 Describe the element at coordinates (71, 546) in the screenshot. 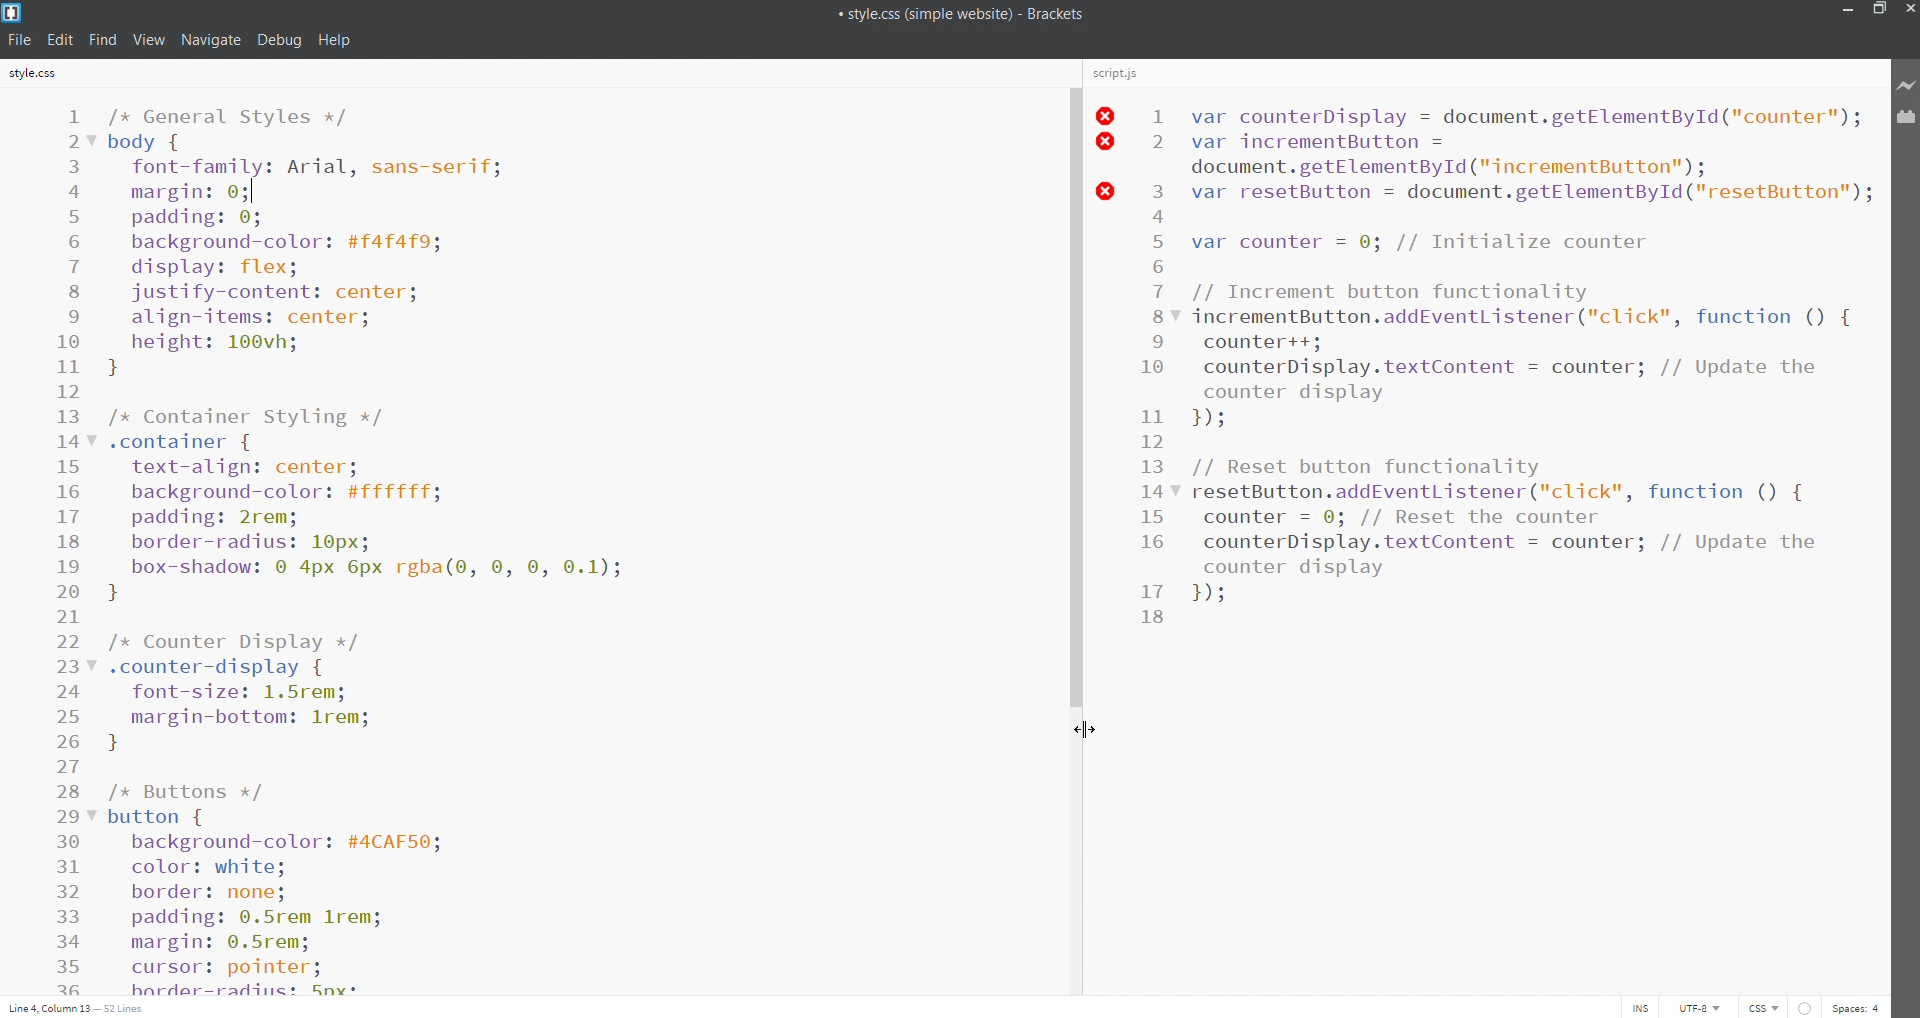

I see `line number` at that location.